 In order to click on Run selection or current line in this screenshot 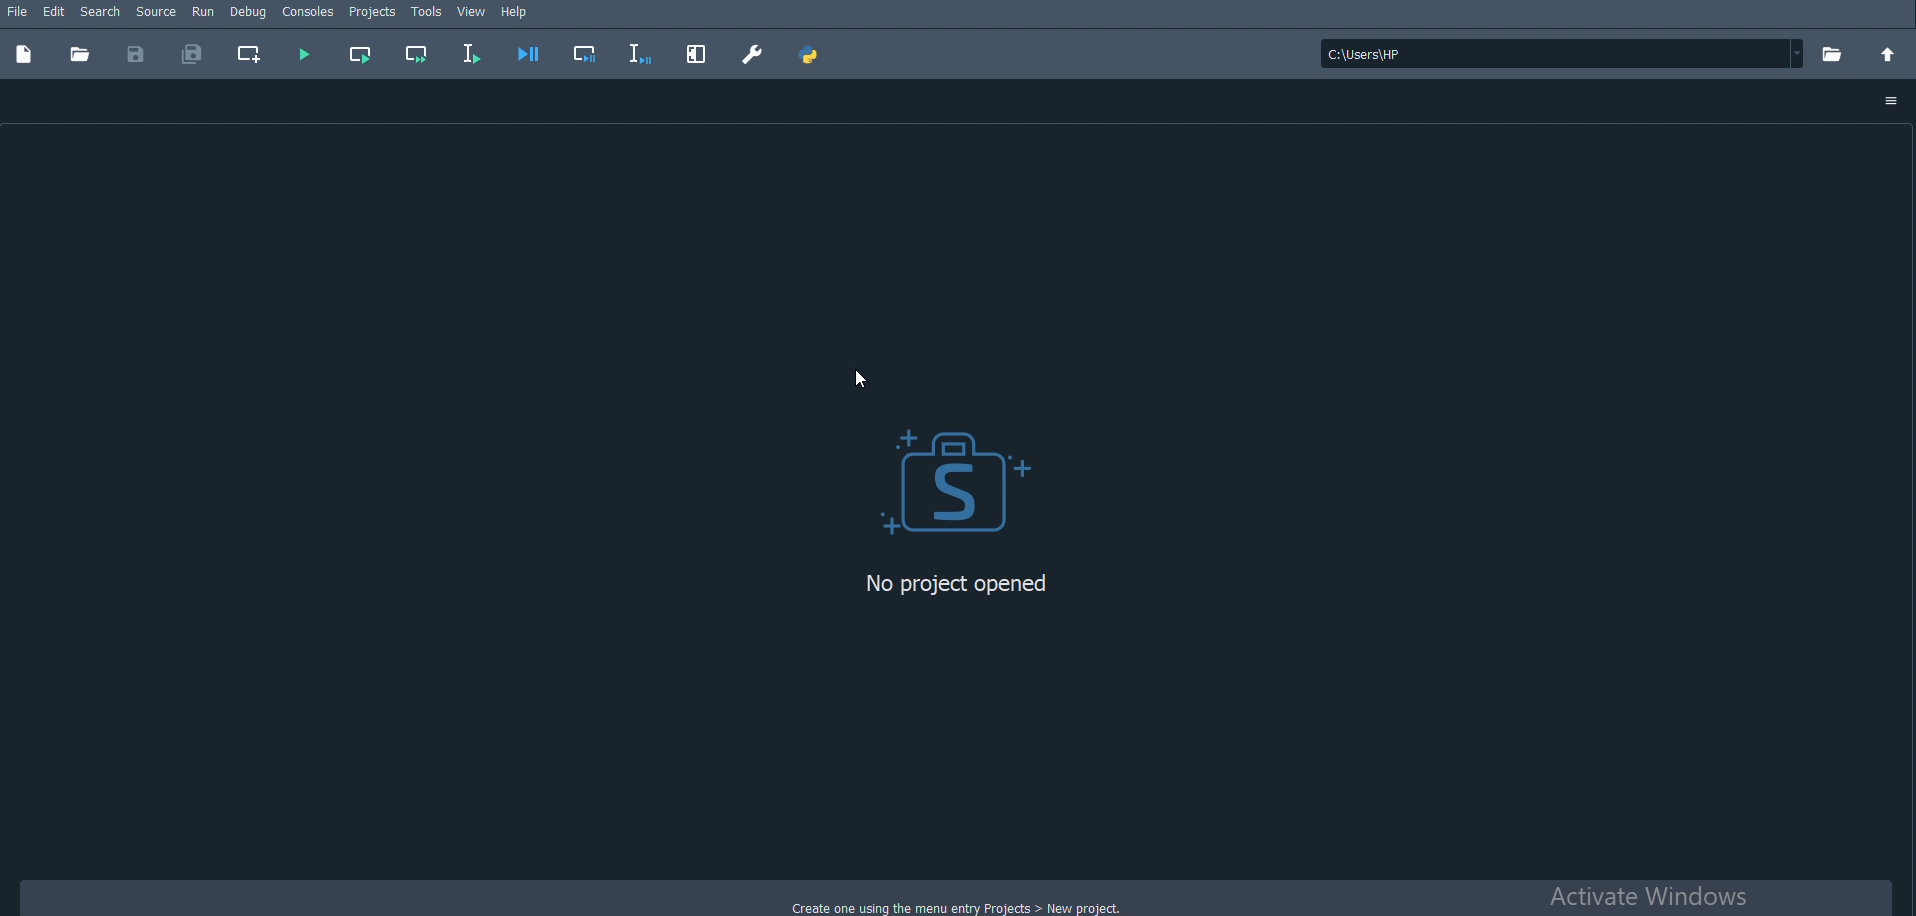, I will do `click(469, 56)`.